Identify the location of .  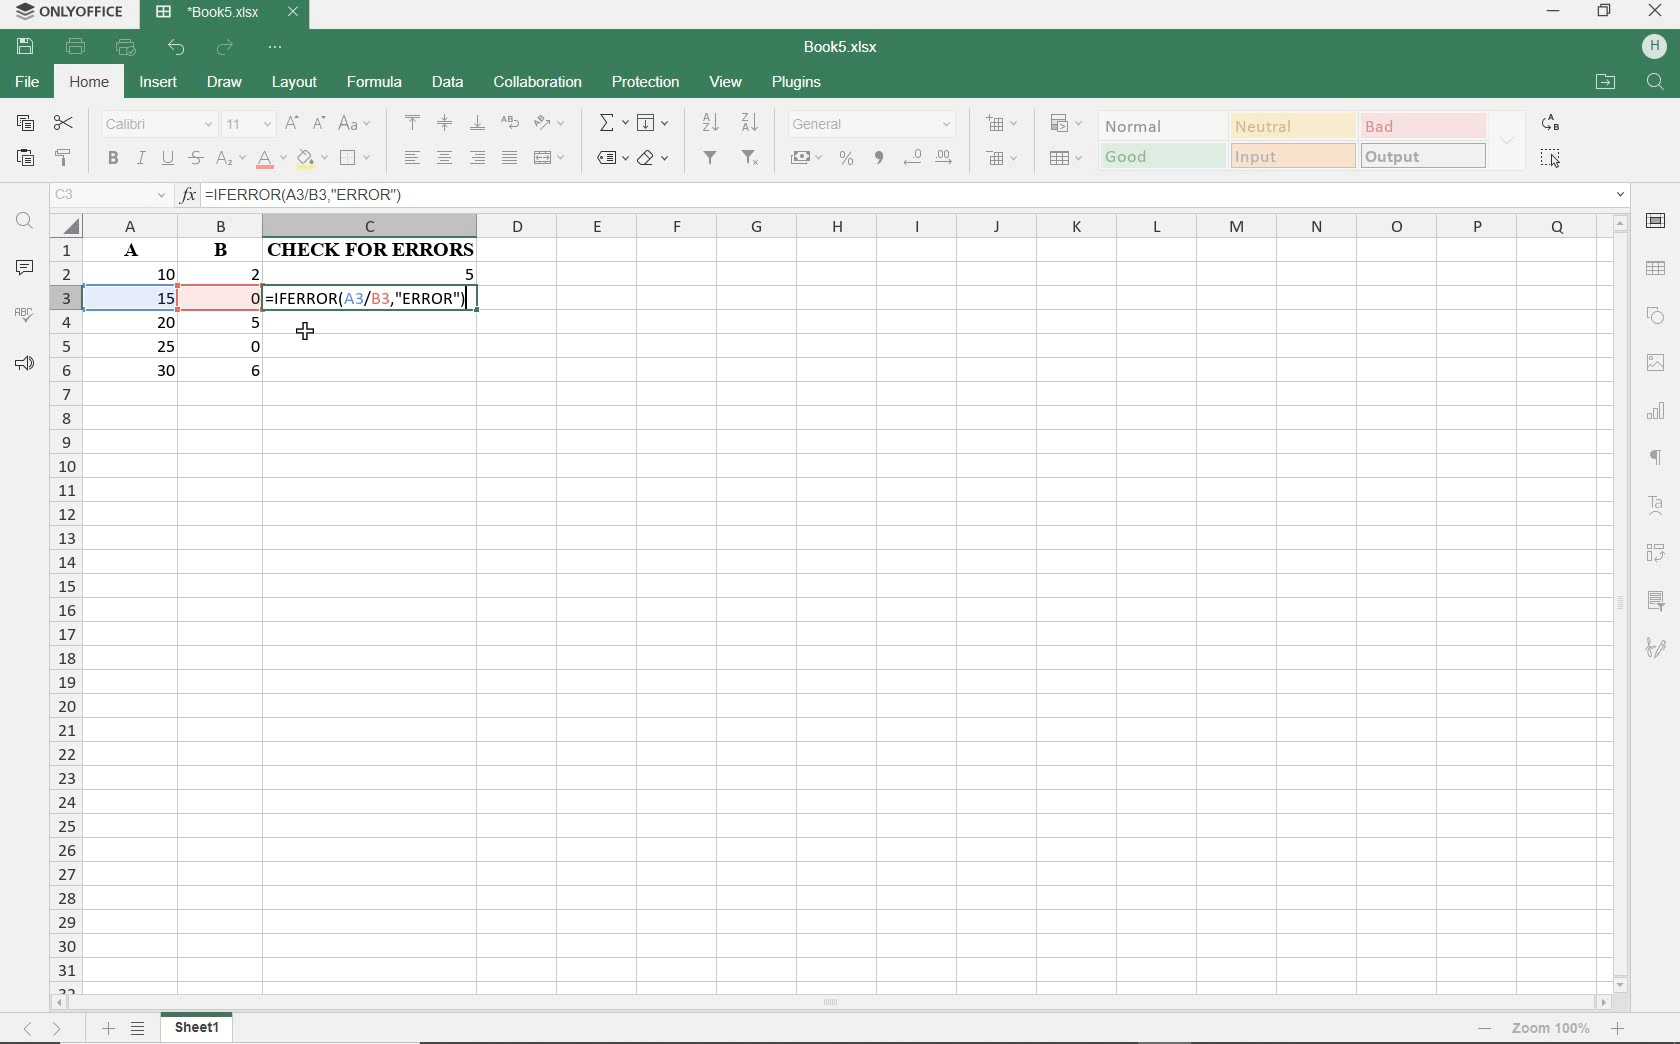
(1489, 1029).